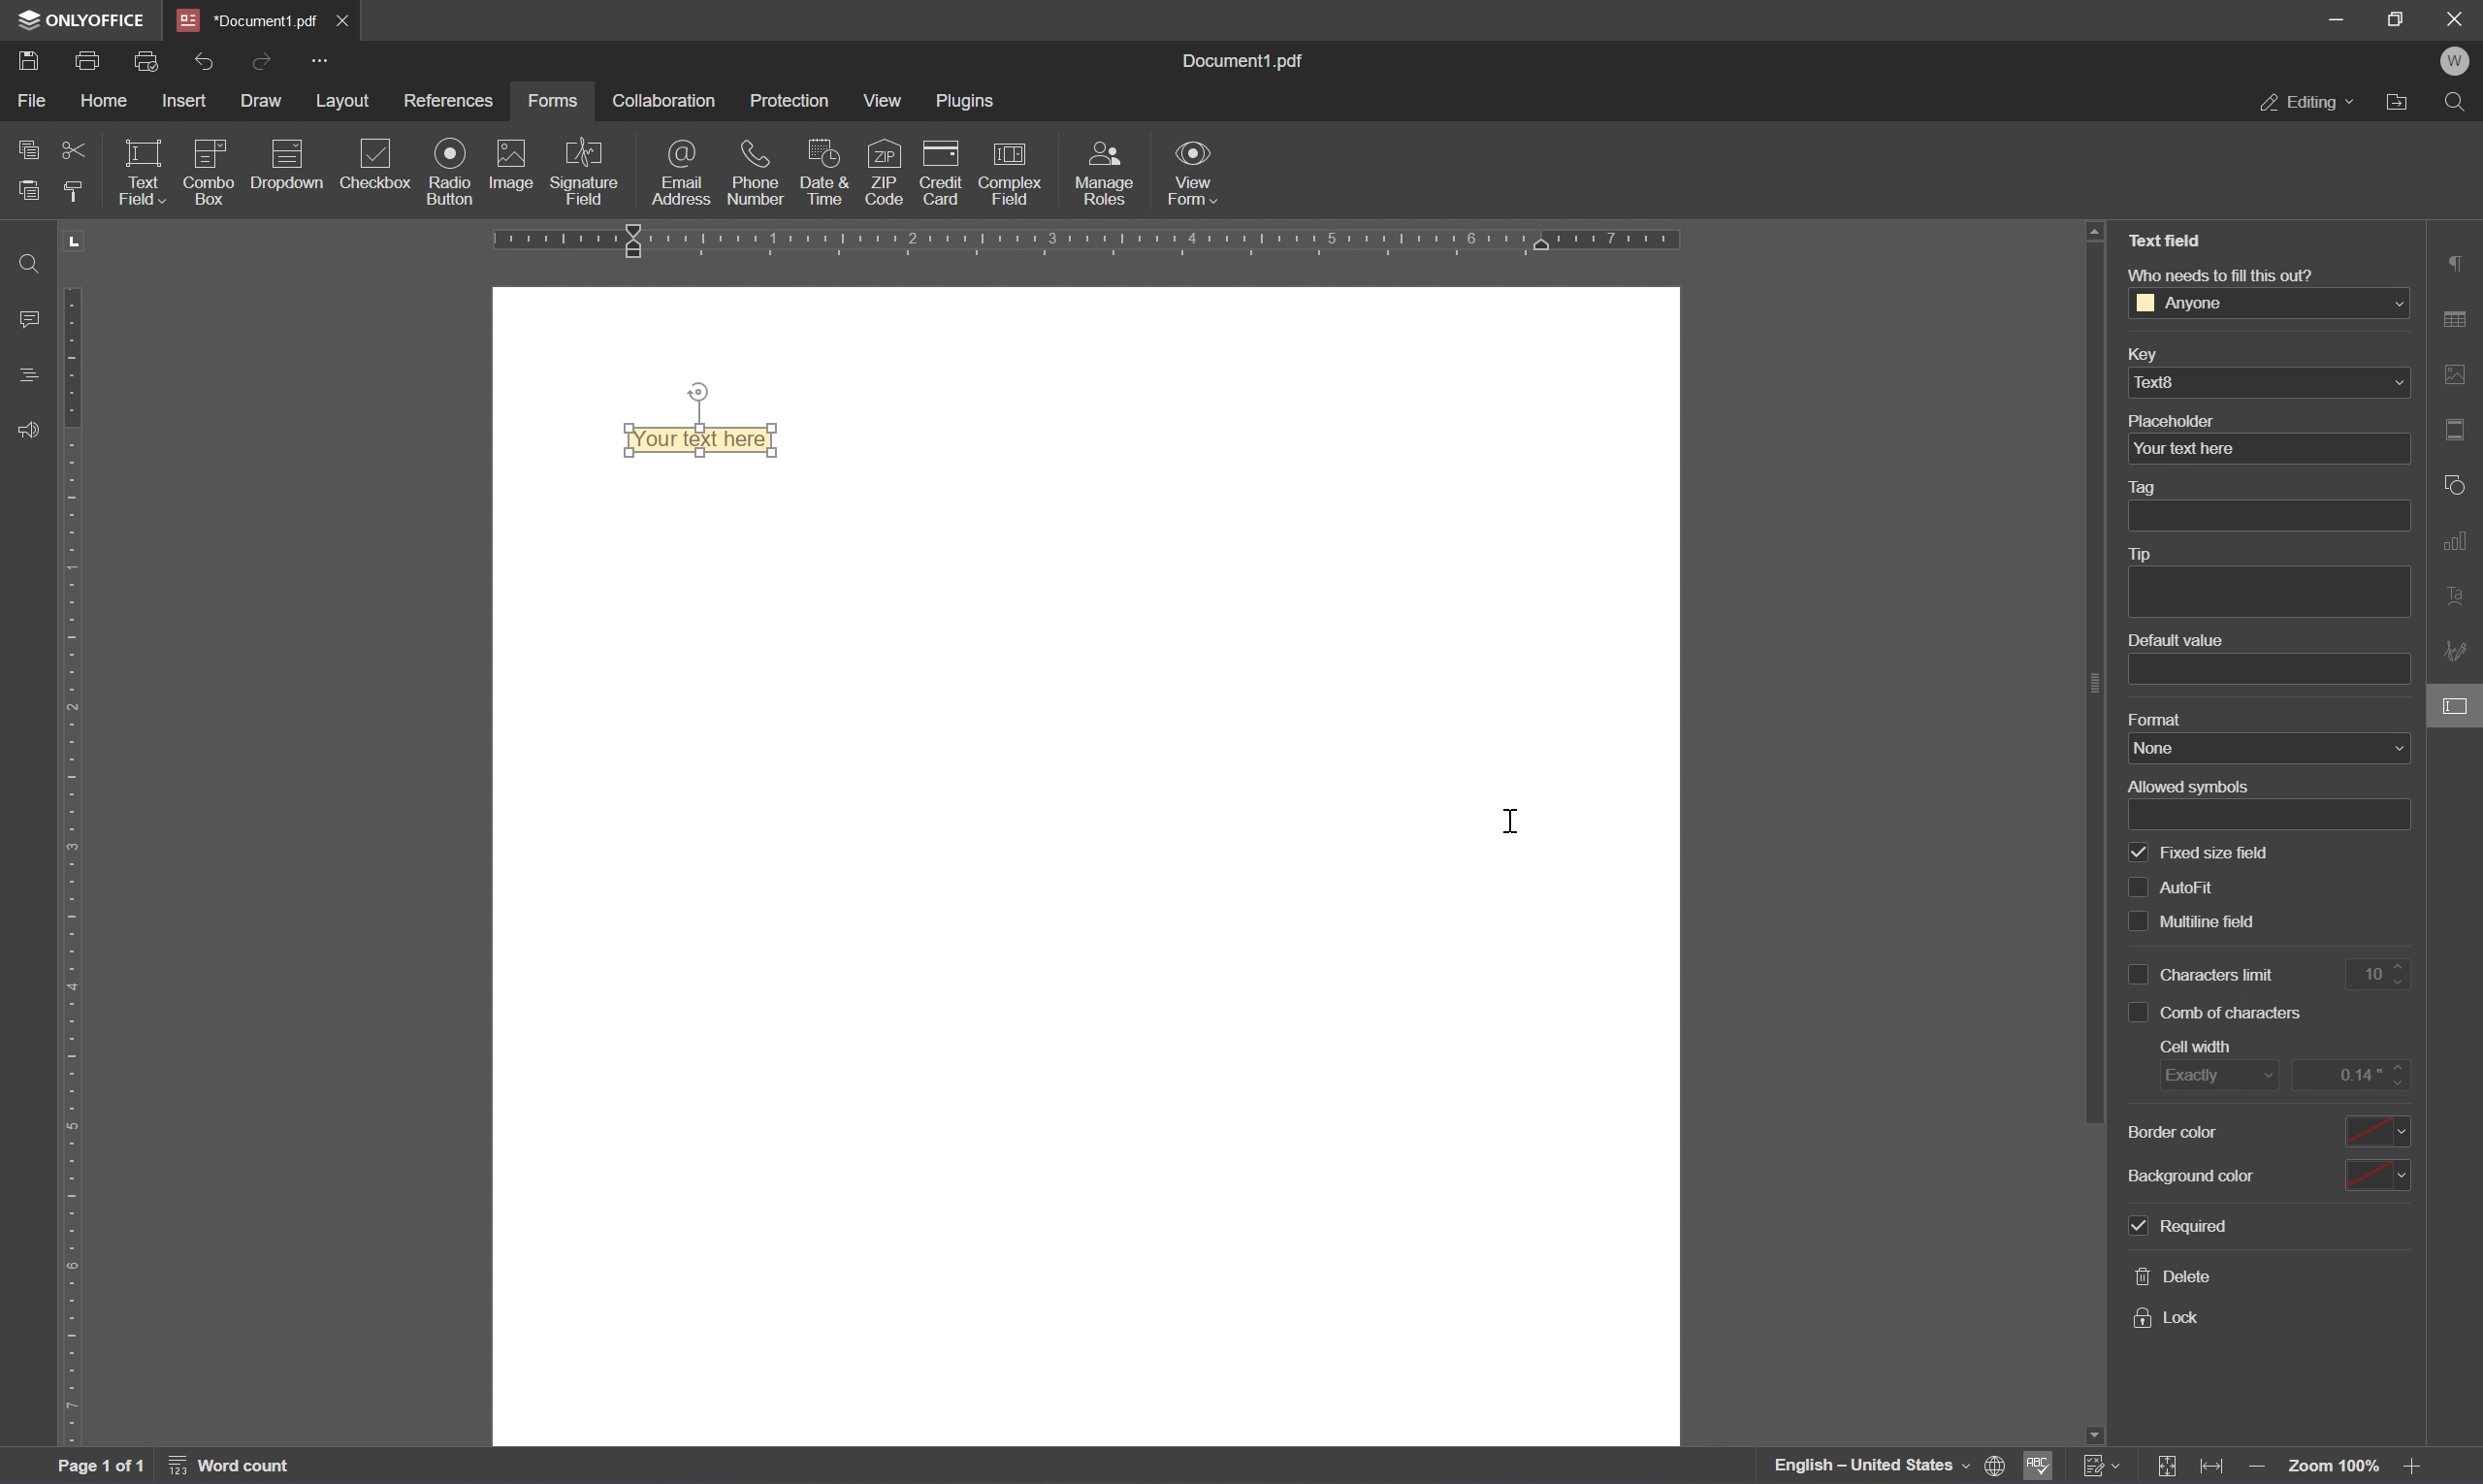 Image resolution: width=2483 pixels, height=1484 pixels. What do you see at coordinates (2170, 240) in the screenshot?
I see `text field` at bounding box center [2170, 240].